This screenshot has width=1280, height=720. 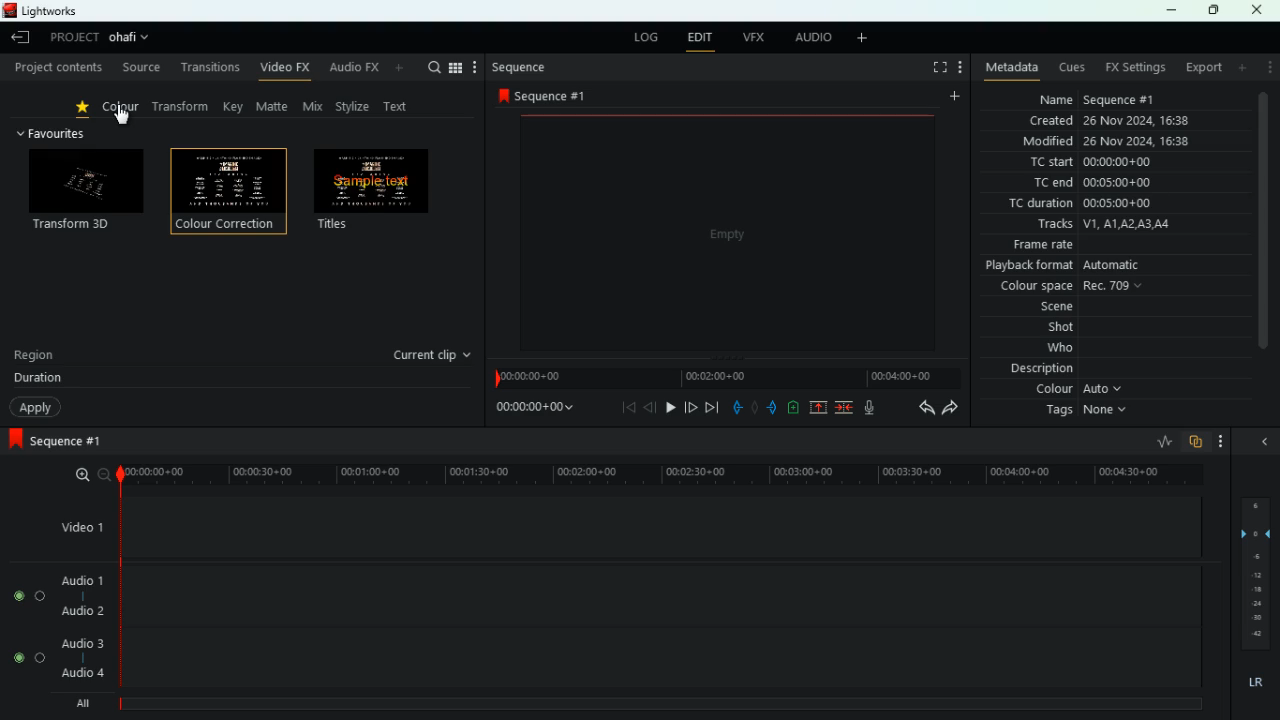 I want to click on back, so click(x=733, y=404).